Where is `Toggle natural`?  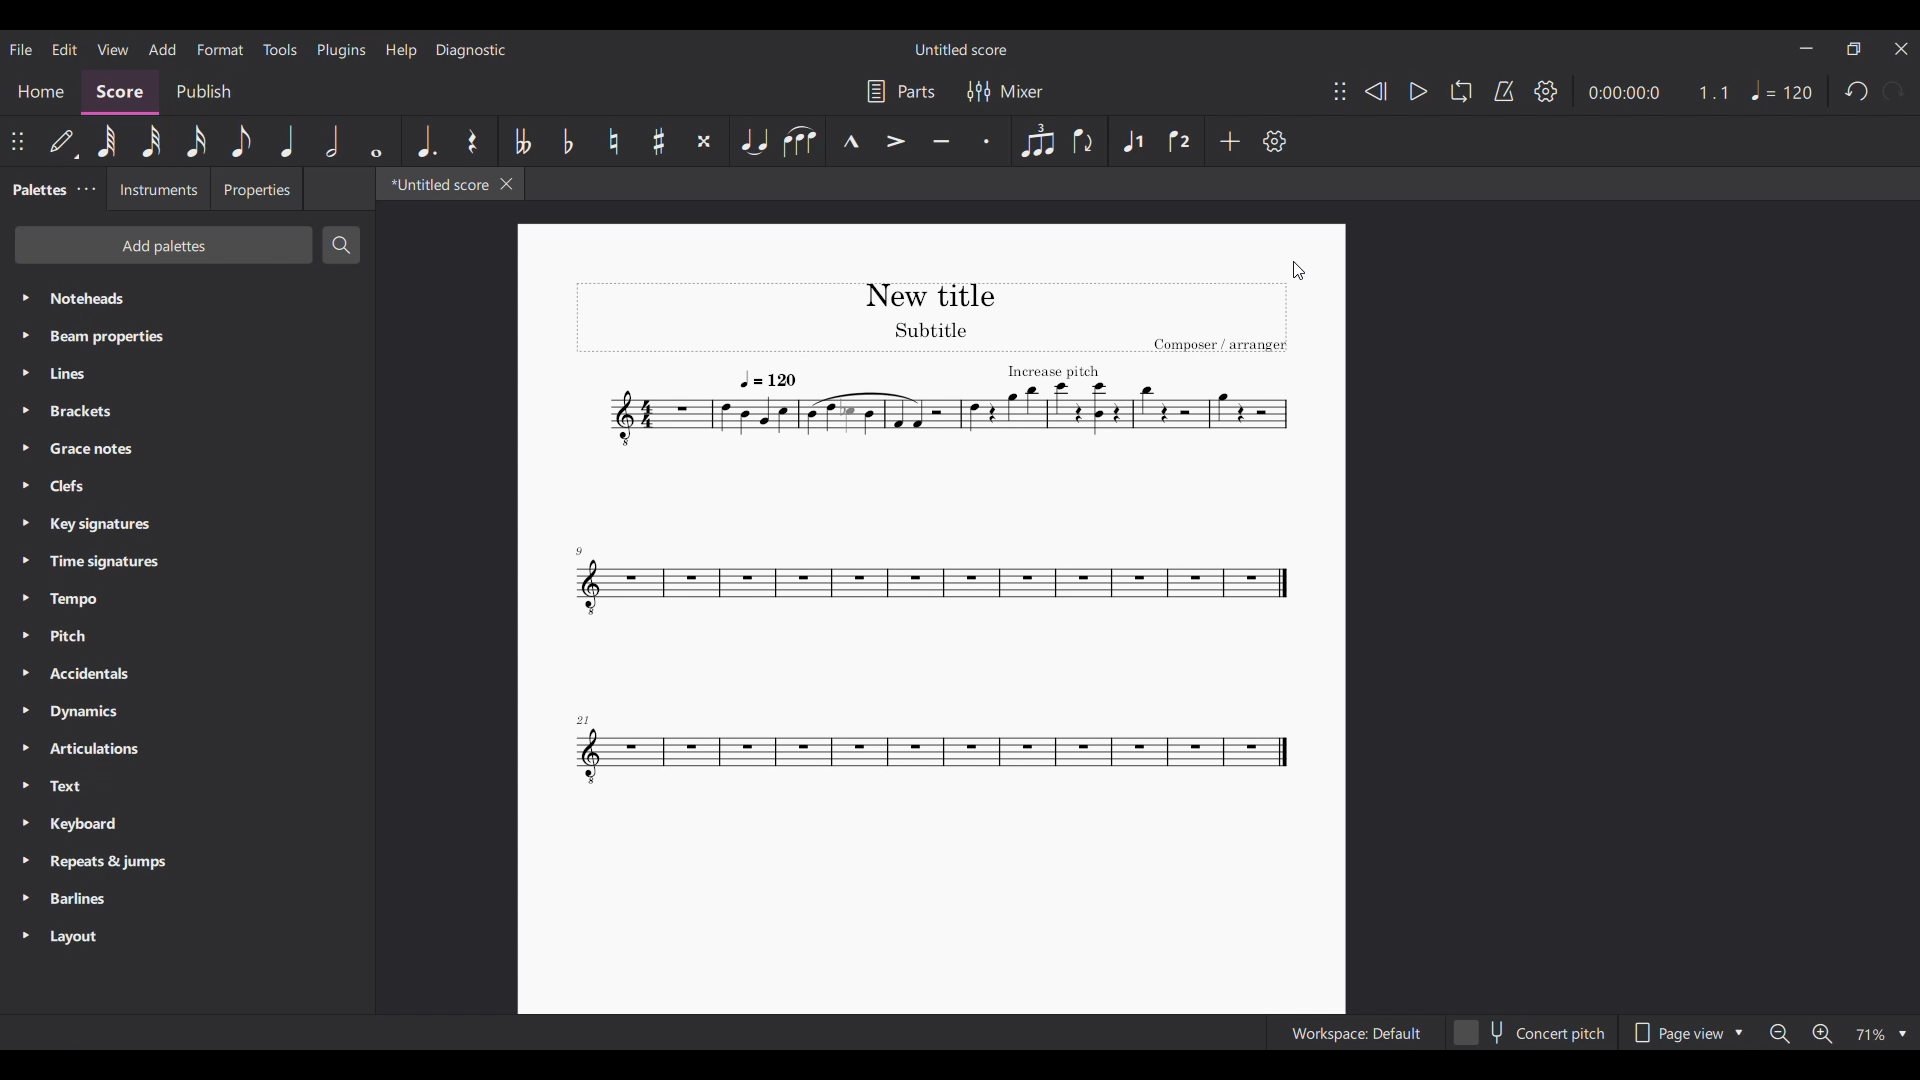 Toggle natural is located at coordinates (613, 141).